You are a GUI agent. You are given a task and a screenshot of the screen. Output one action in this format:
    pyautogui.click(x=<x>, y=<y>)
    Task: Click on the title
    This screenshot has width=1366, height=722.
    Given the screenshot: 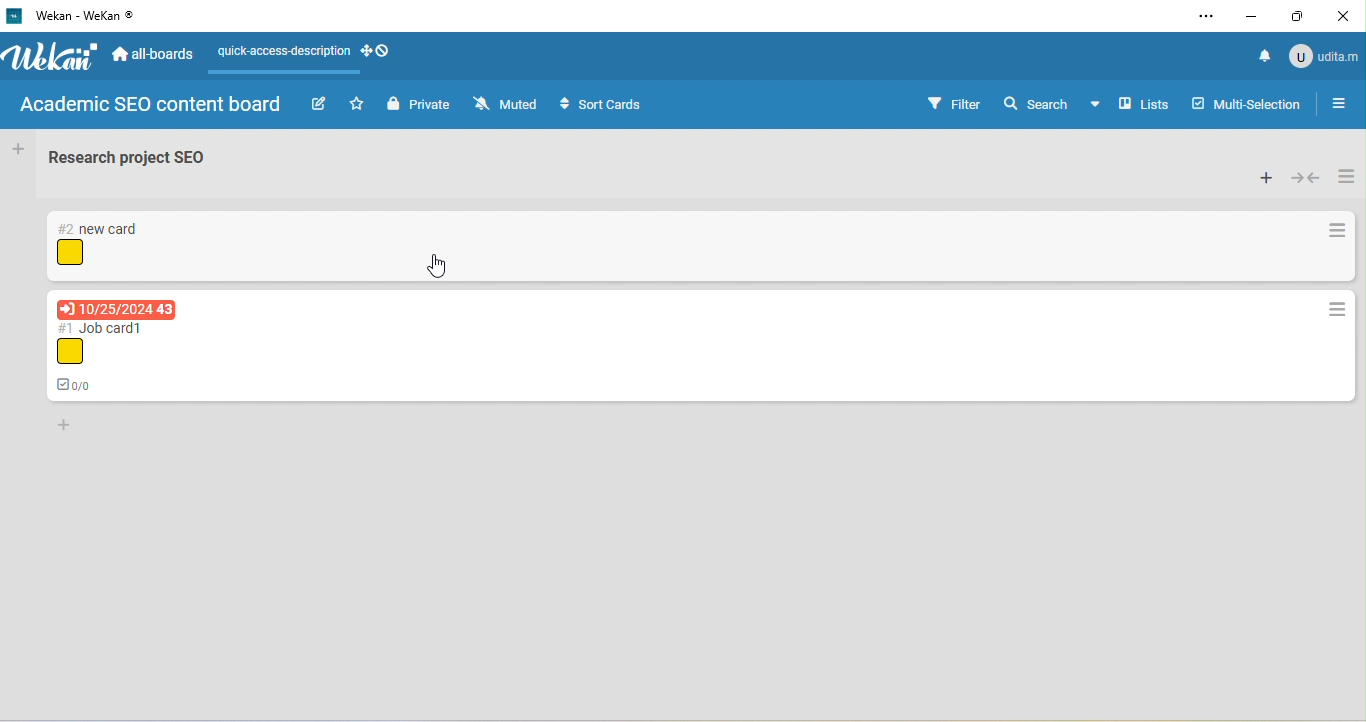 What is the action you would take?
    pyautogui.click(x=81, y=17)
    